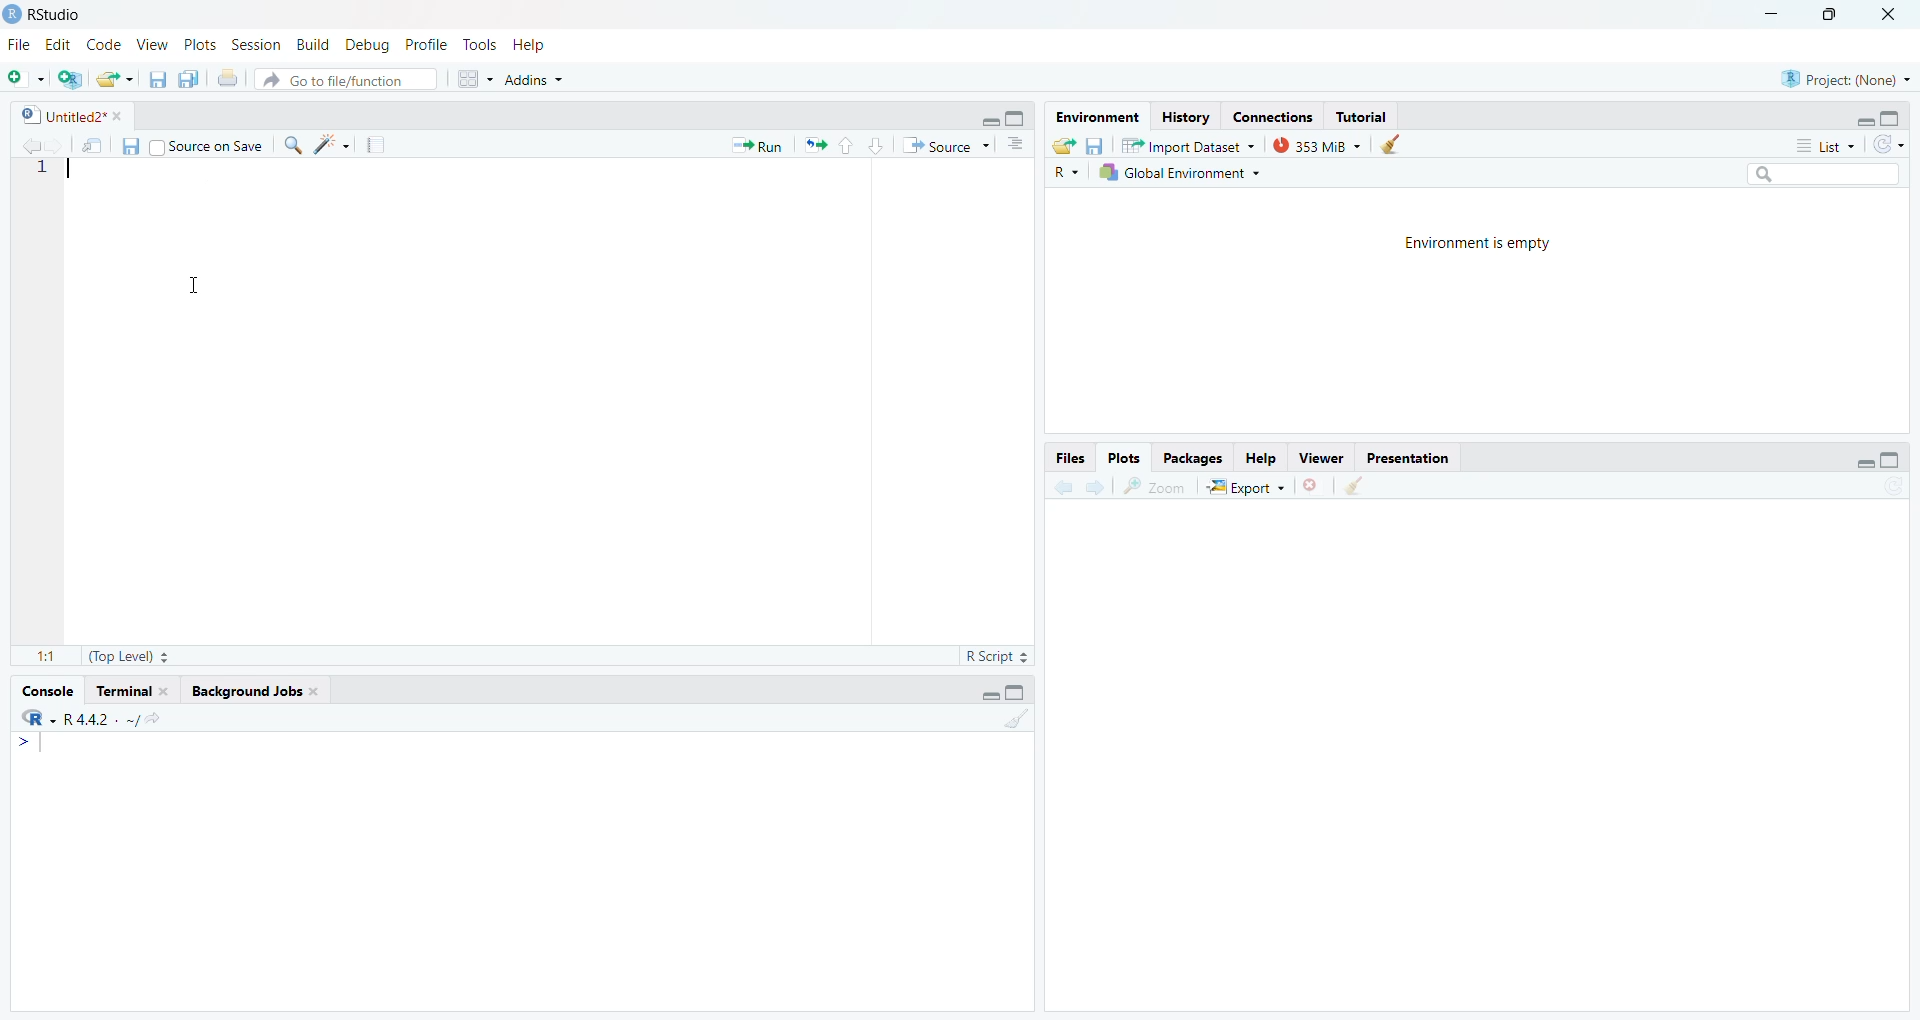  I want to click on  Export , so click(1245, 489).